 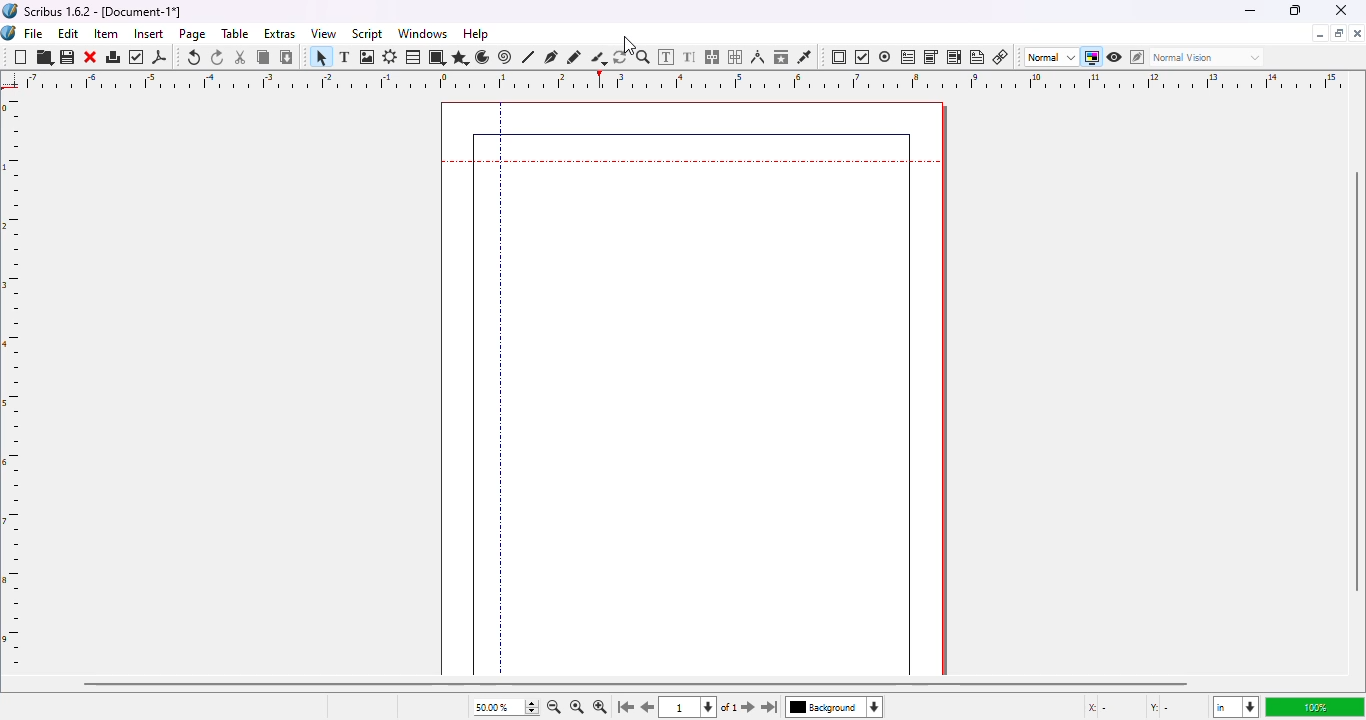 What do you see at coordinates (318, 57) in the screenshot?
I see `select item` at bounding box center [318, 57].